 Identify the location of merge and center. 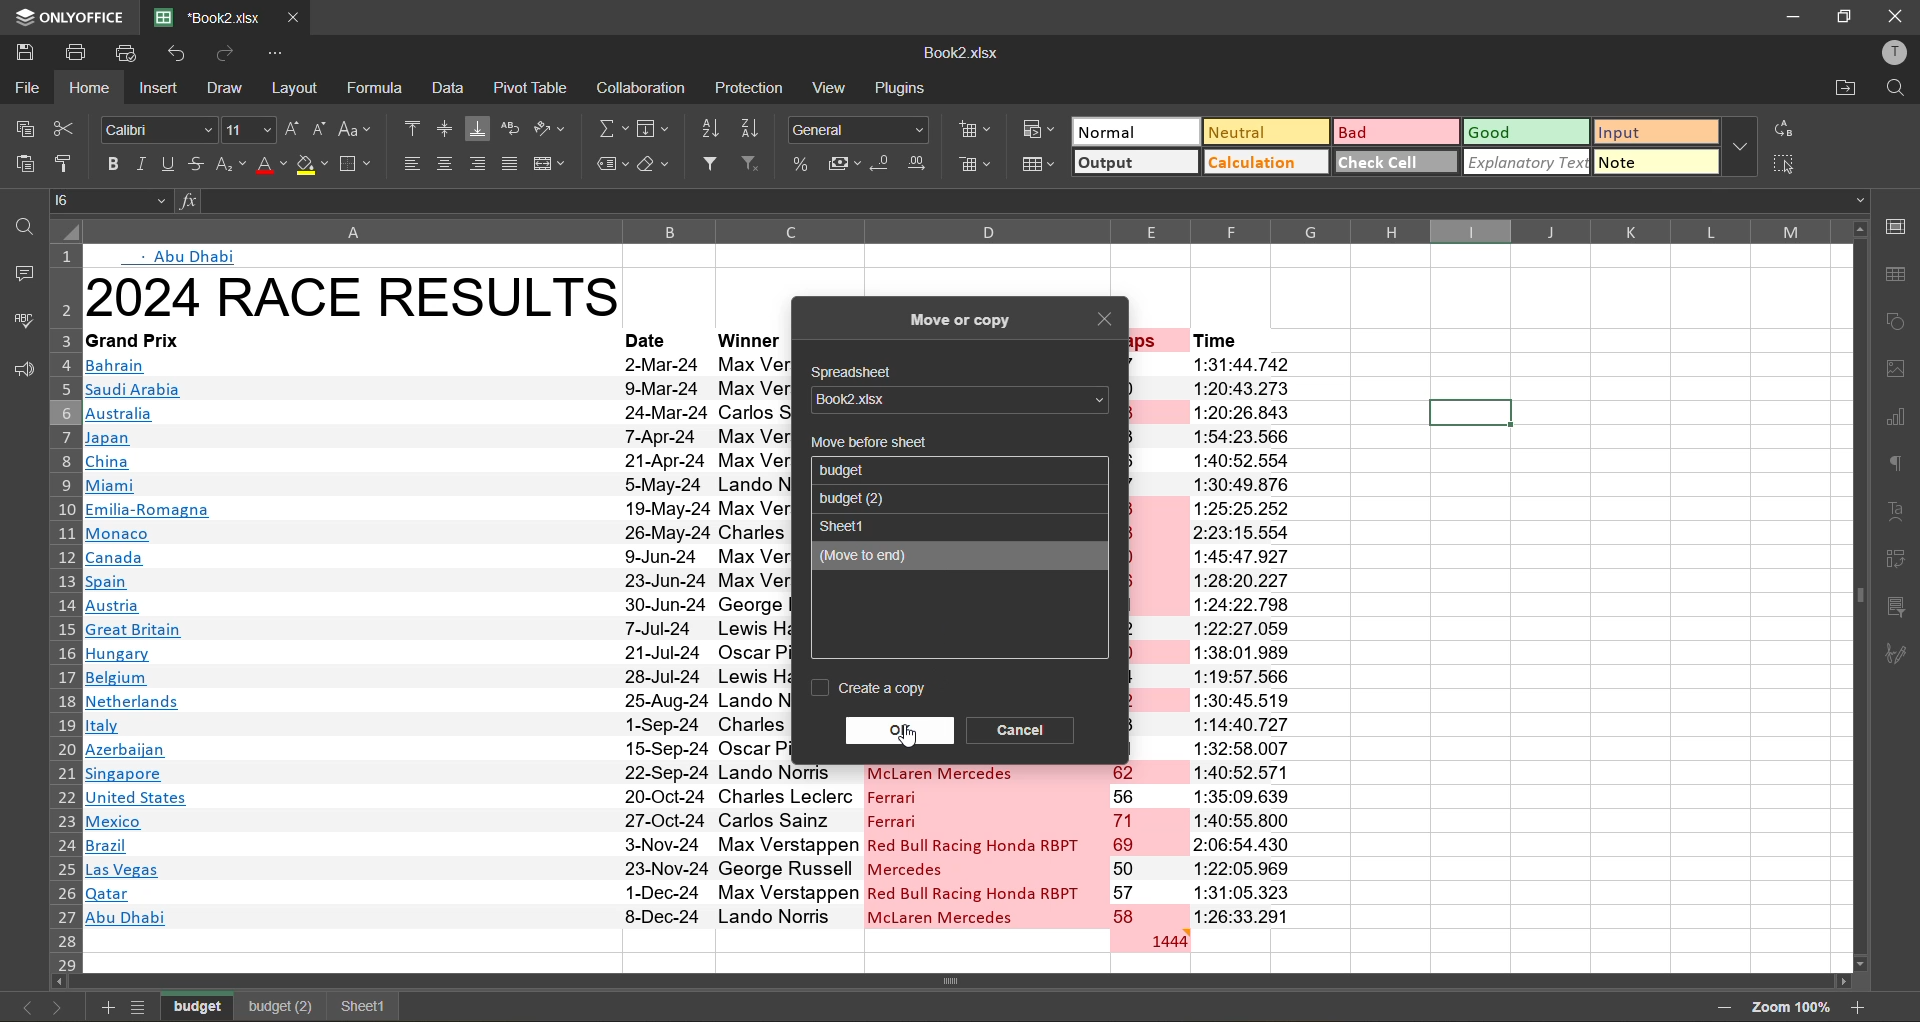
(552, 163).